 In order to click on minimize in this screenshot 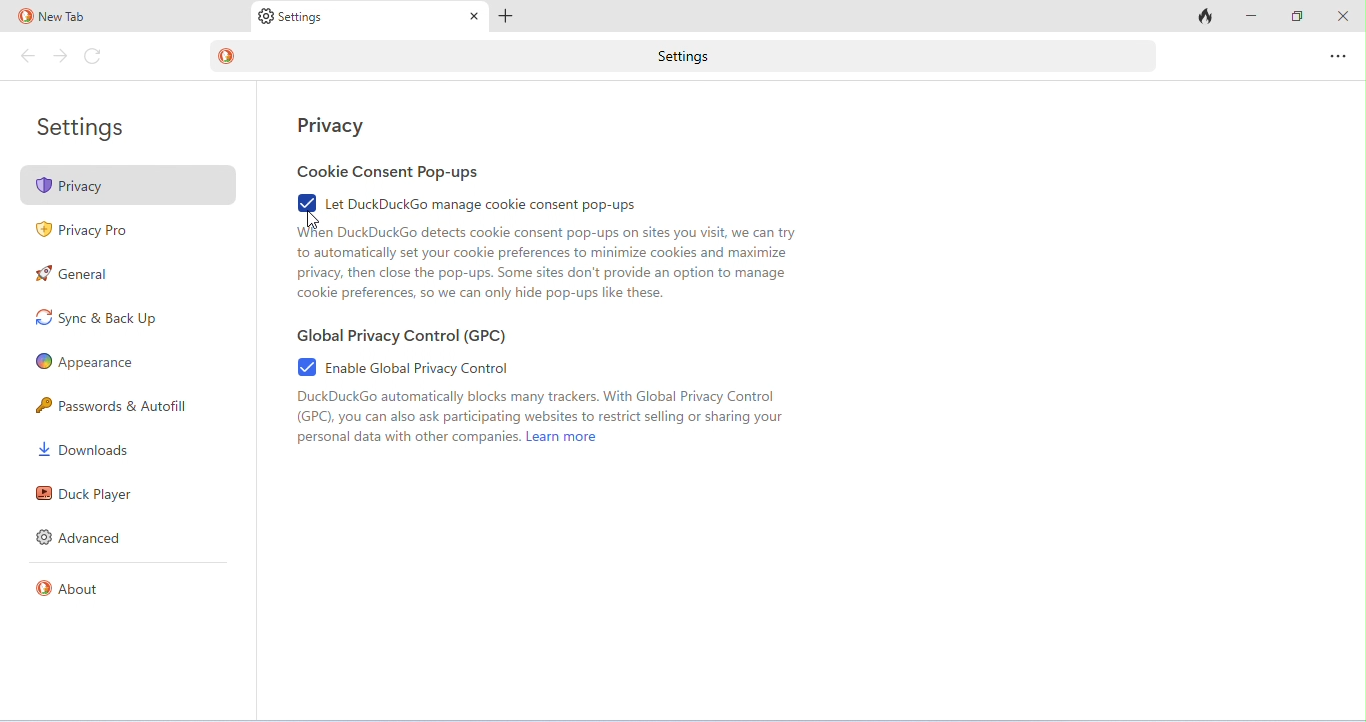, I will do `click(1250, 15)`.